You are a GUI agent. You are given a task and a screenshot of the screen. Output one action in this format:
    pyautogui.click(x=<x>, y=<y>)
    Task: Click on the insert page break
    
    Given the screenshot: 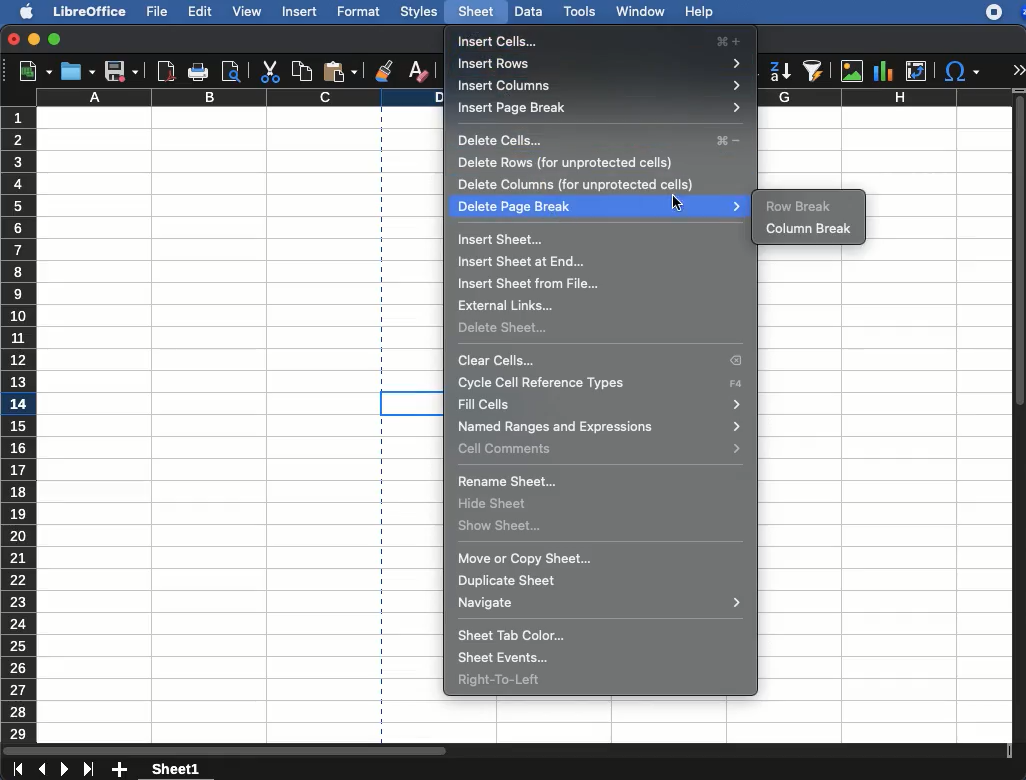 What is the action you would take?
    pyautogui.click(x=600, y=109)
    